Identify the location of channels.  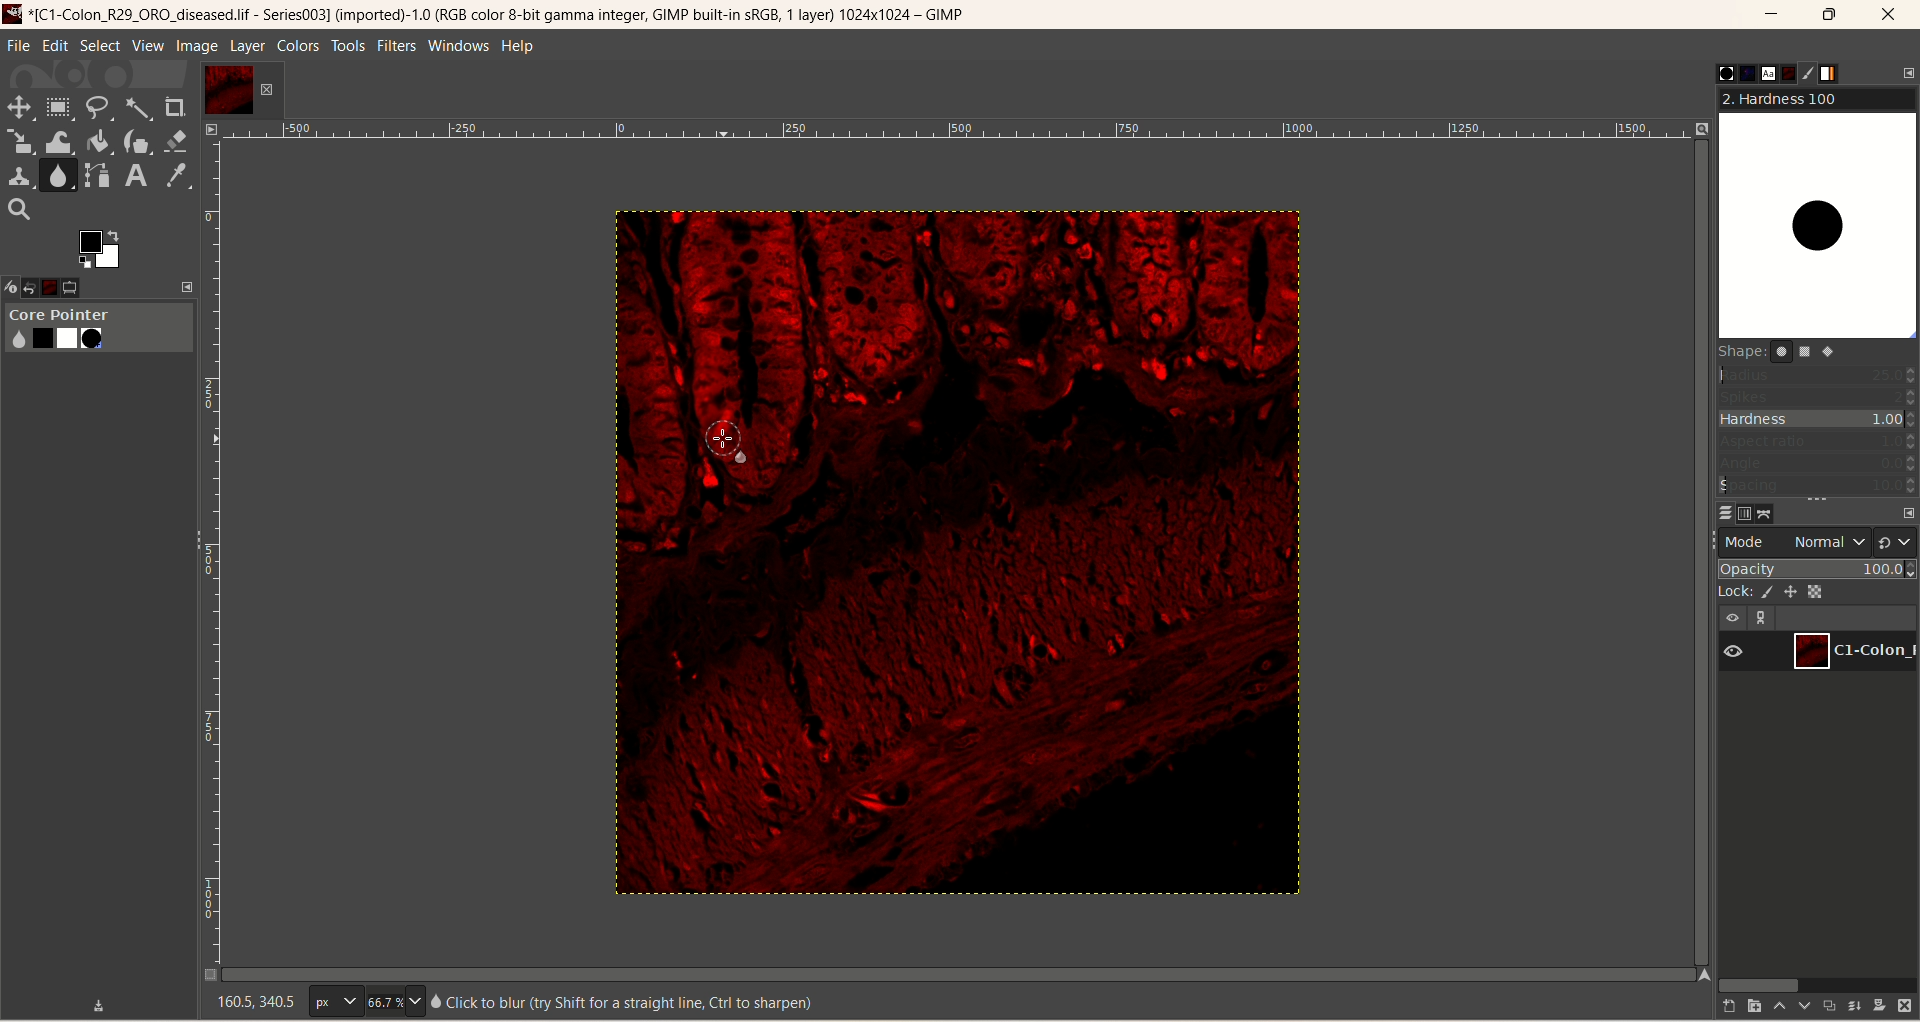
(1742, 512).